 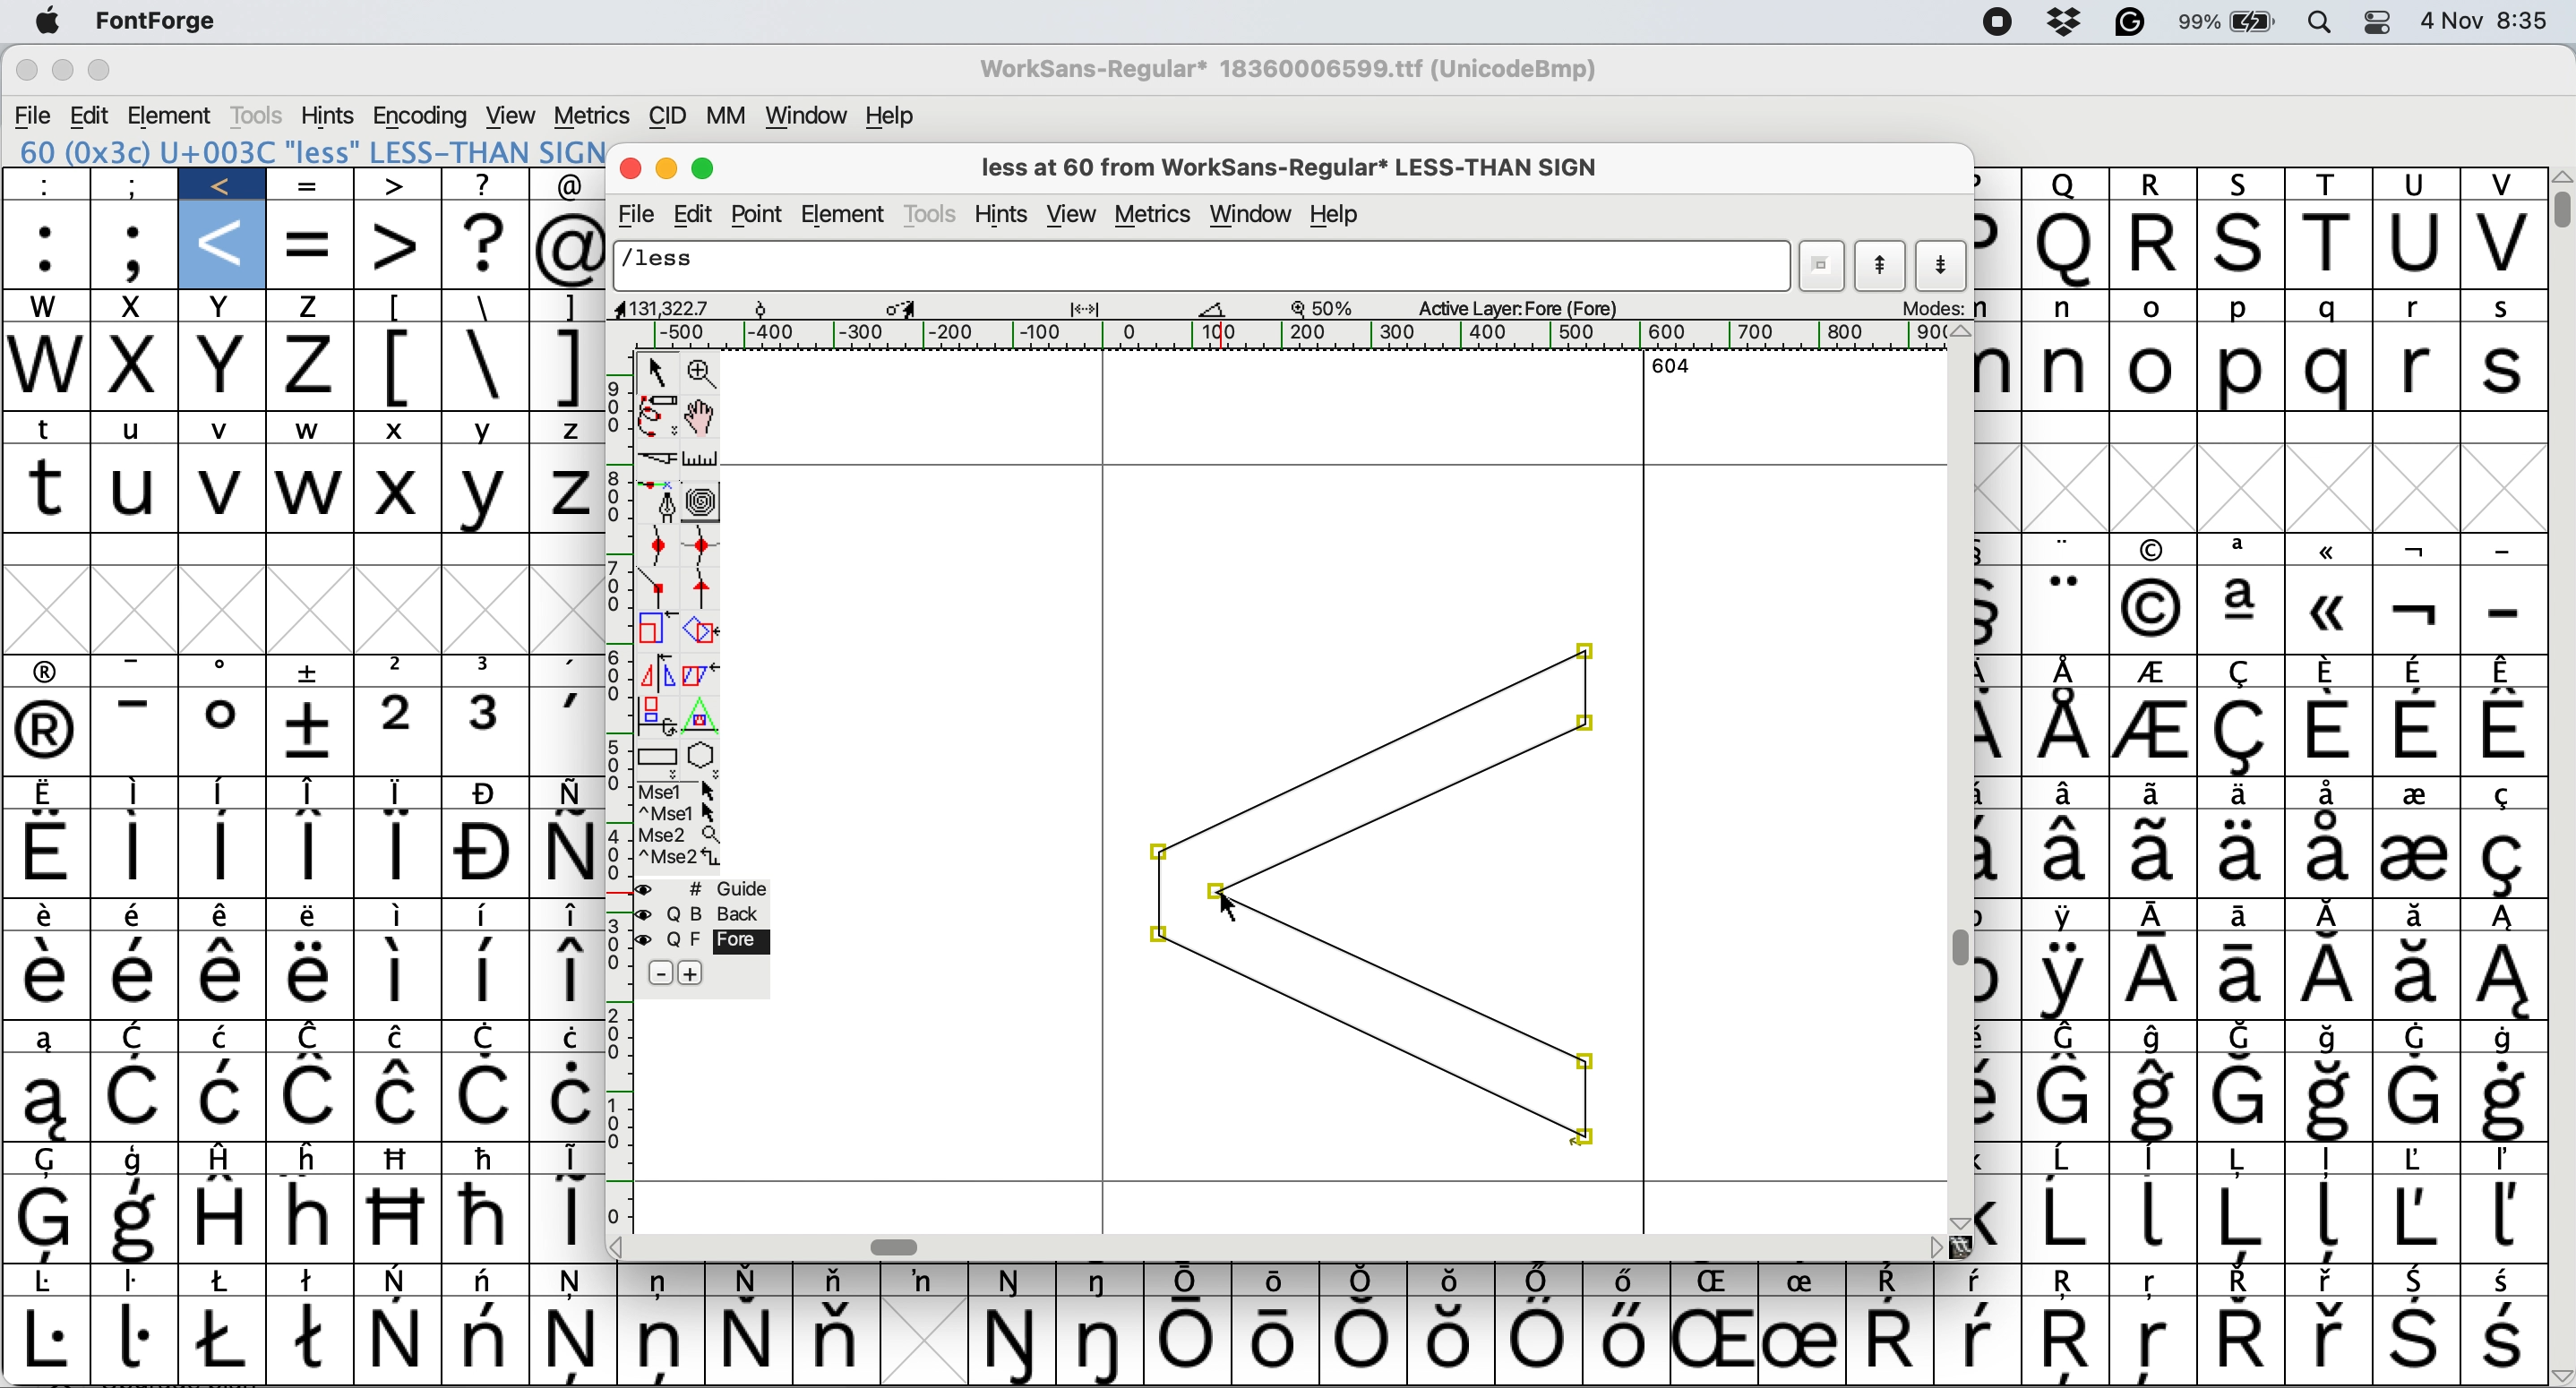 What do you see at coordinates (49, 488) in the screenshot?
I see `t` at bounding box center [49, 488].